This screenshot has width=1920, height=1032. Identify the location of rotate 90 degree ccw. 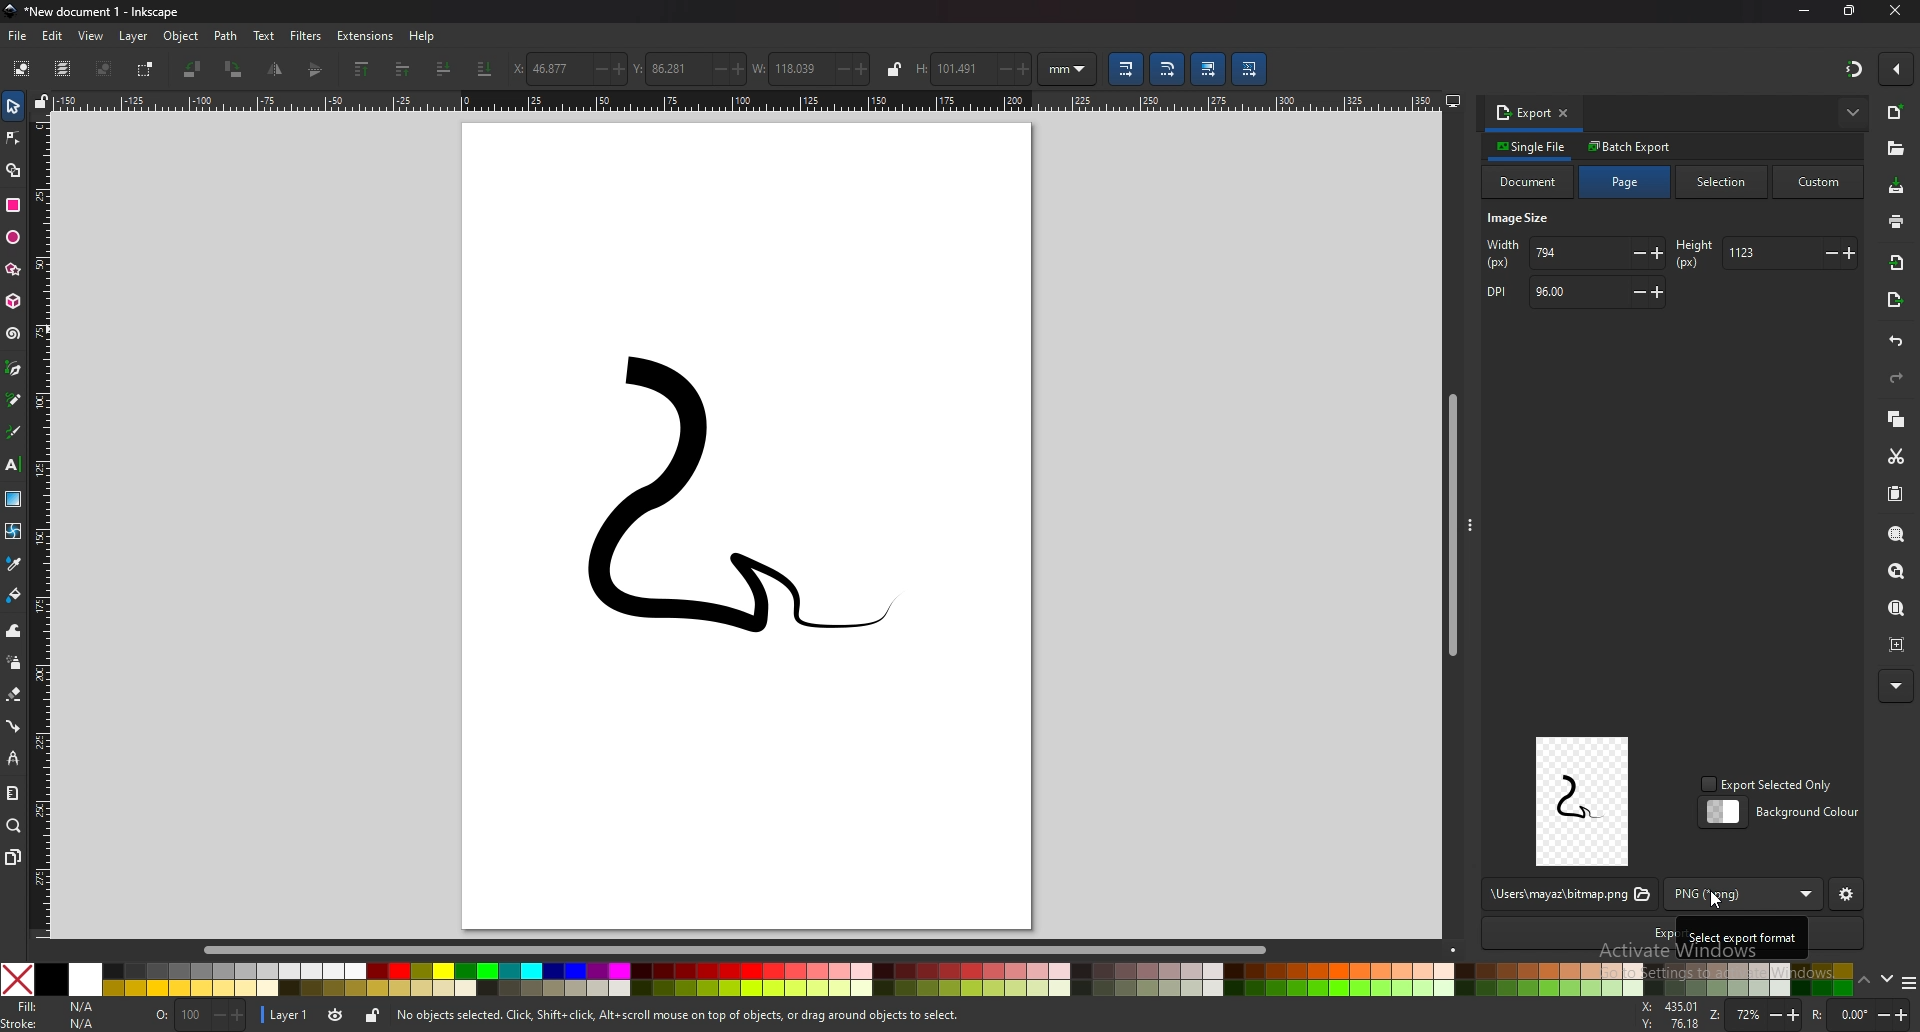
(193, 69).